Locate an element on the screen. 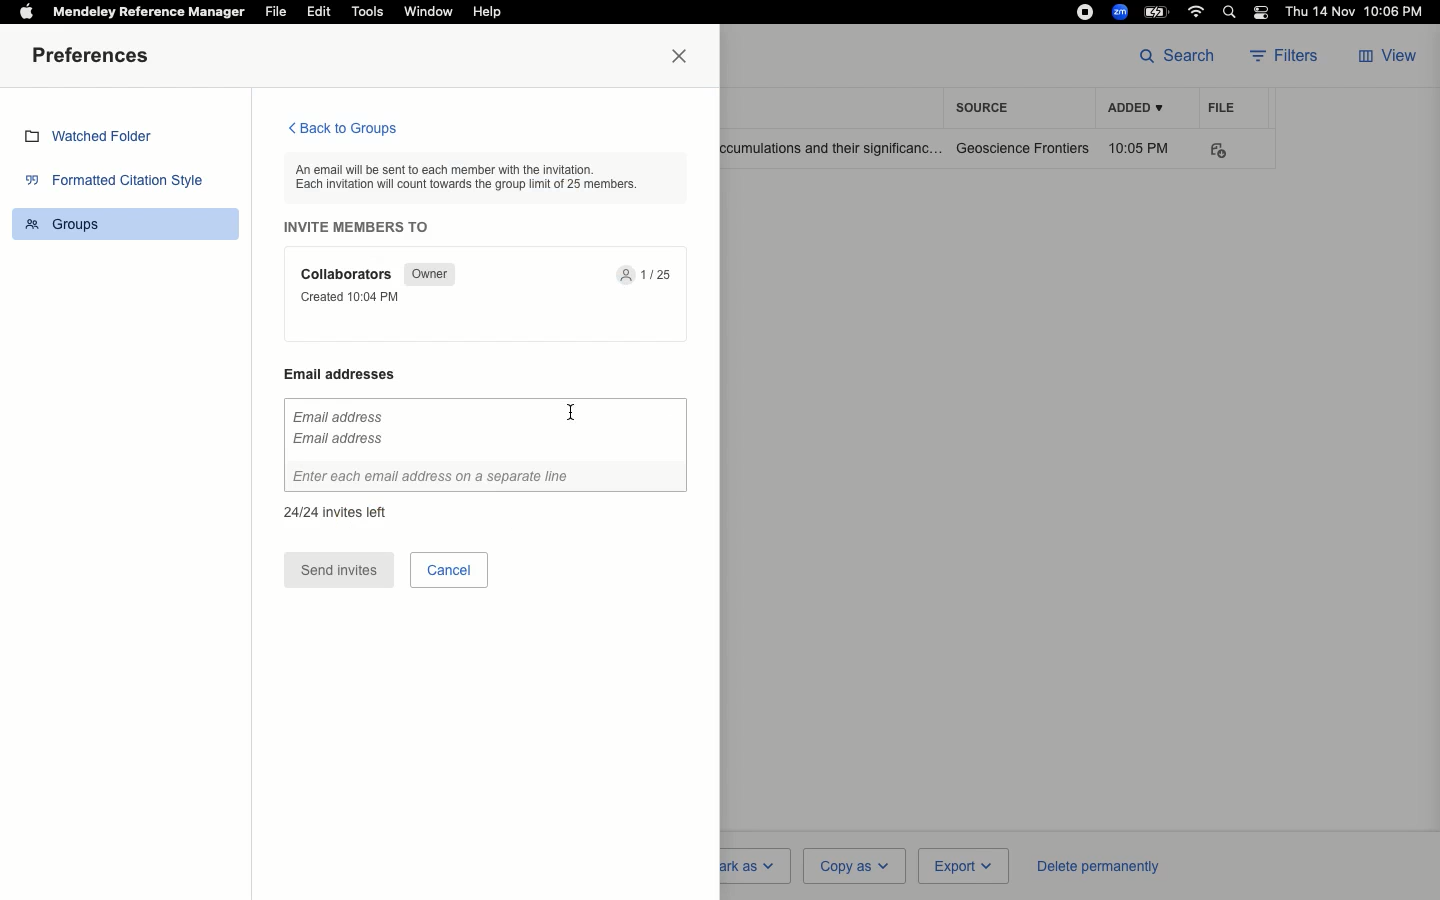  PDF is located at coordinates (1232, 151).